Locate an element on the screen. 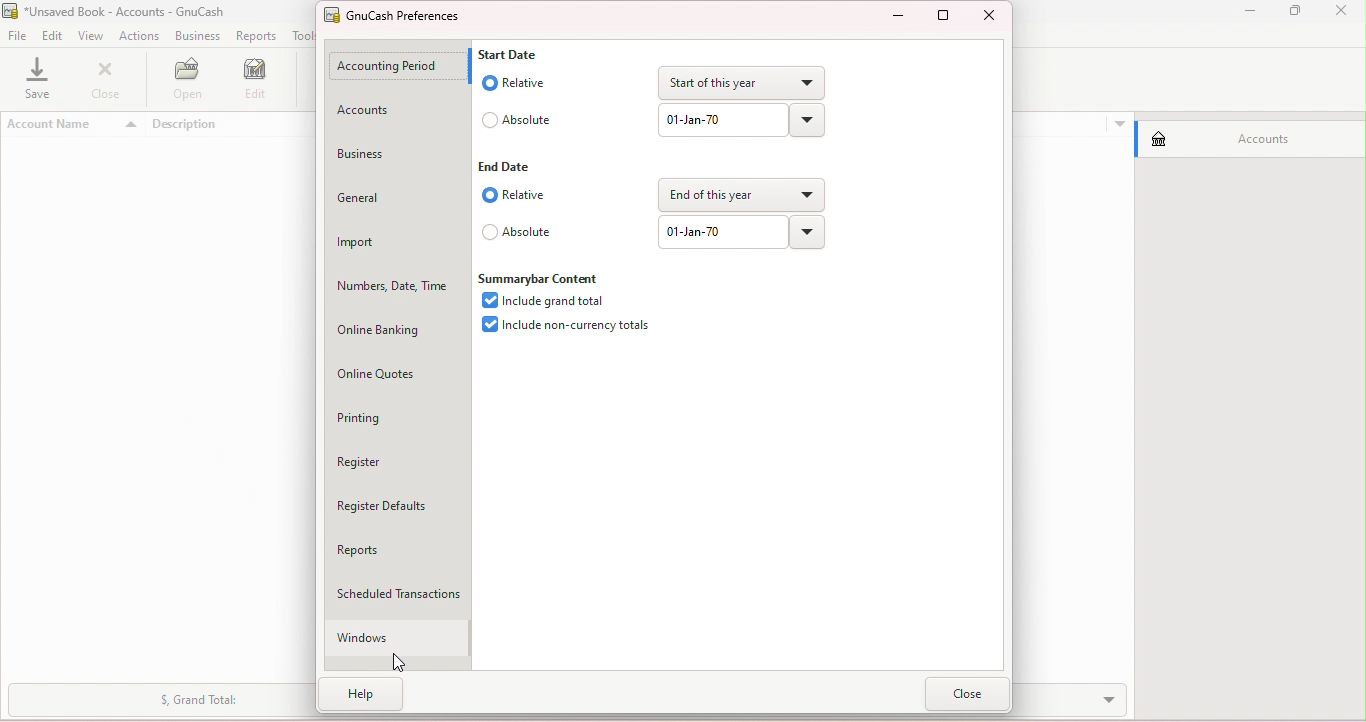 Image resolution: width=1366 pixels, height=722 pixels. Tools is located at coordinates (306, 35).